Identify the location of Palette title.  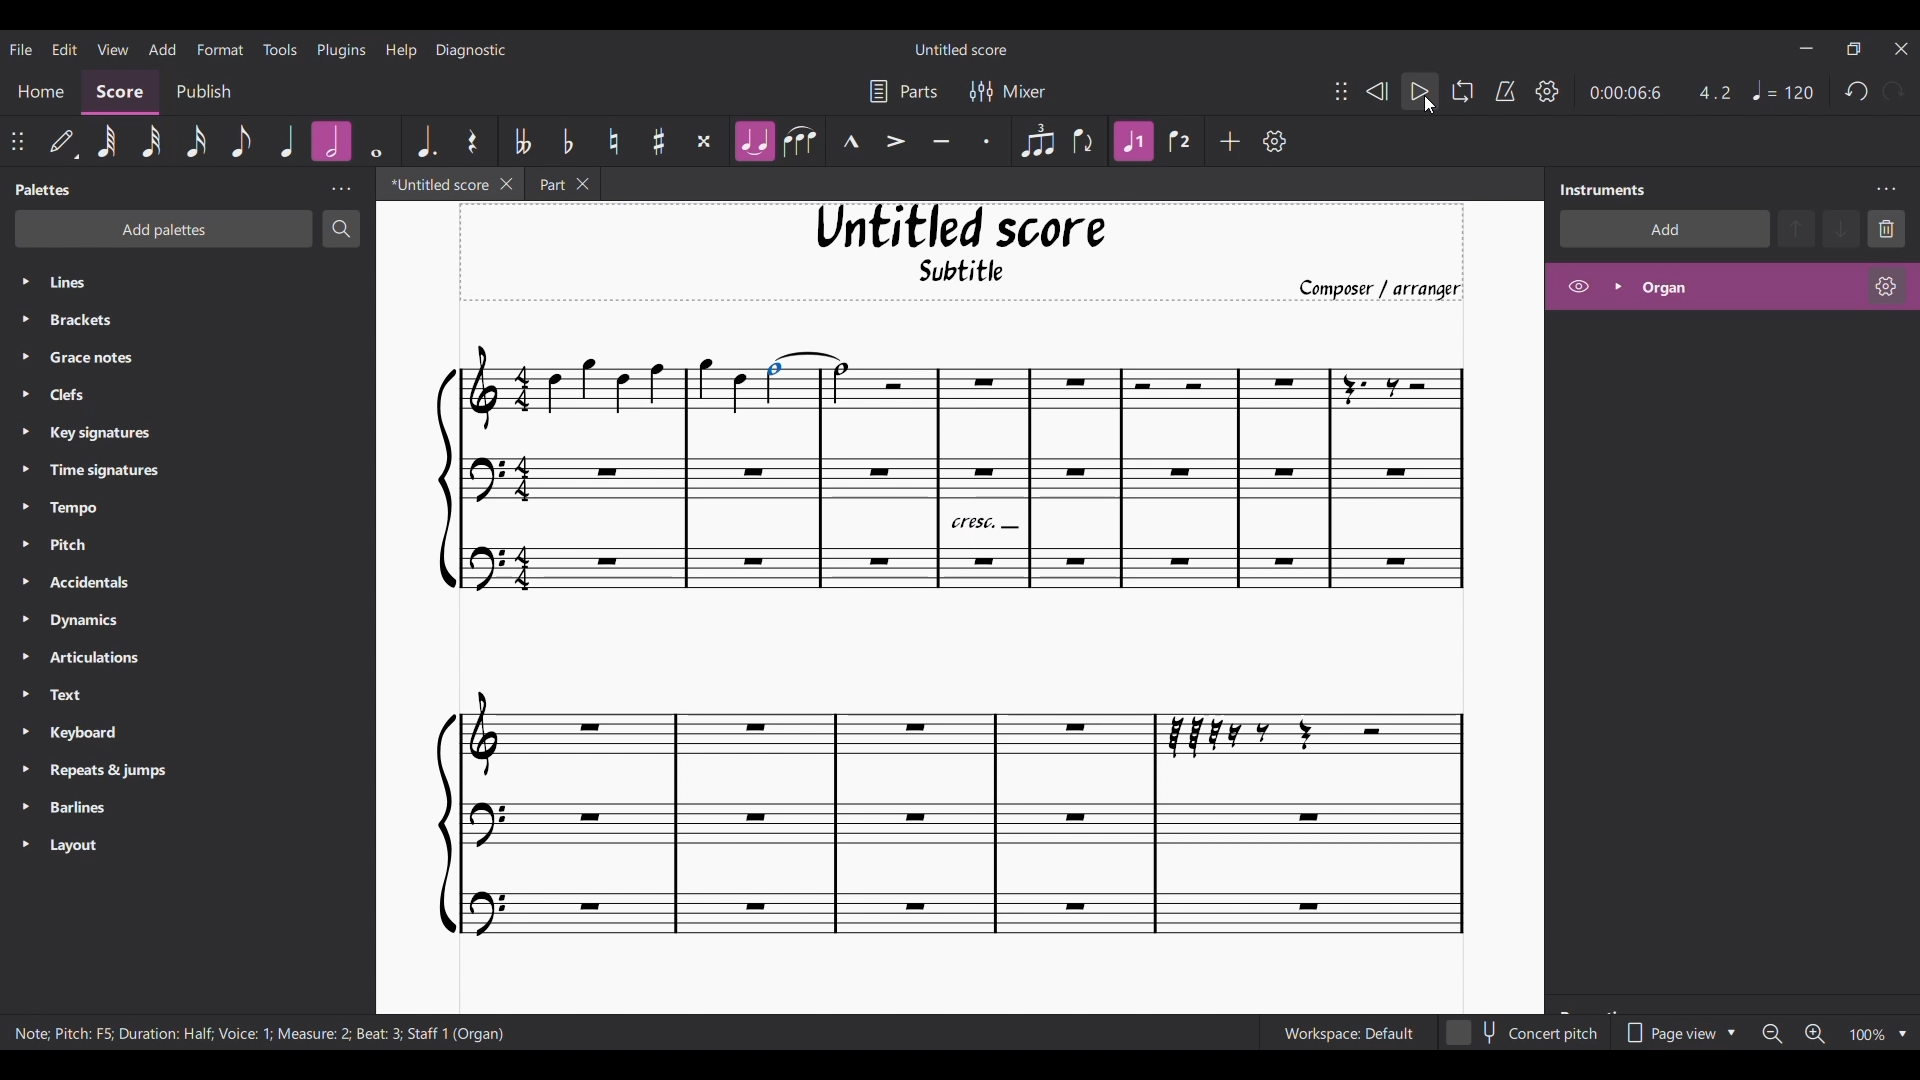
(44, 189).